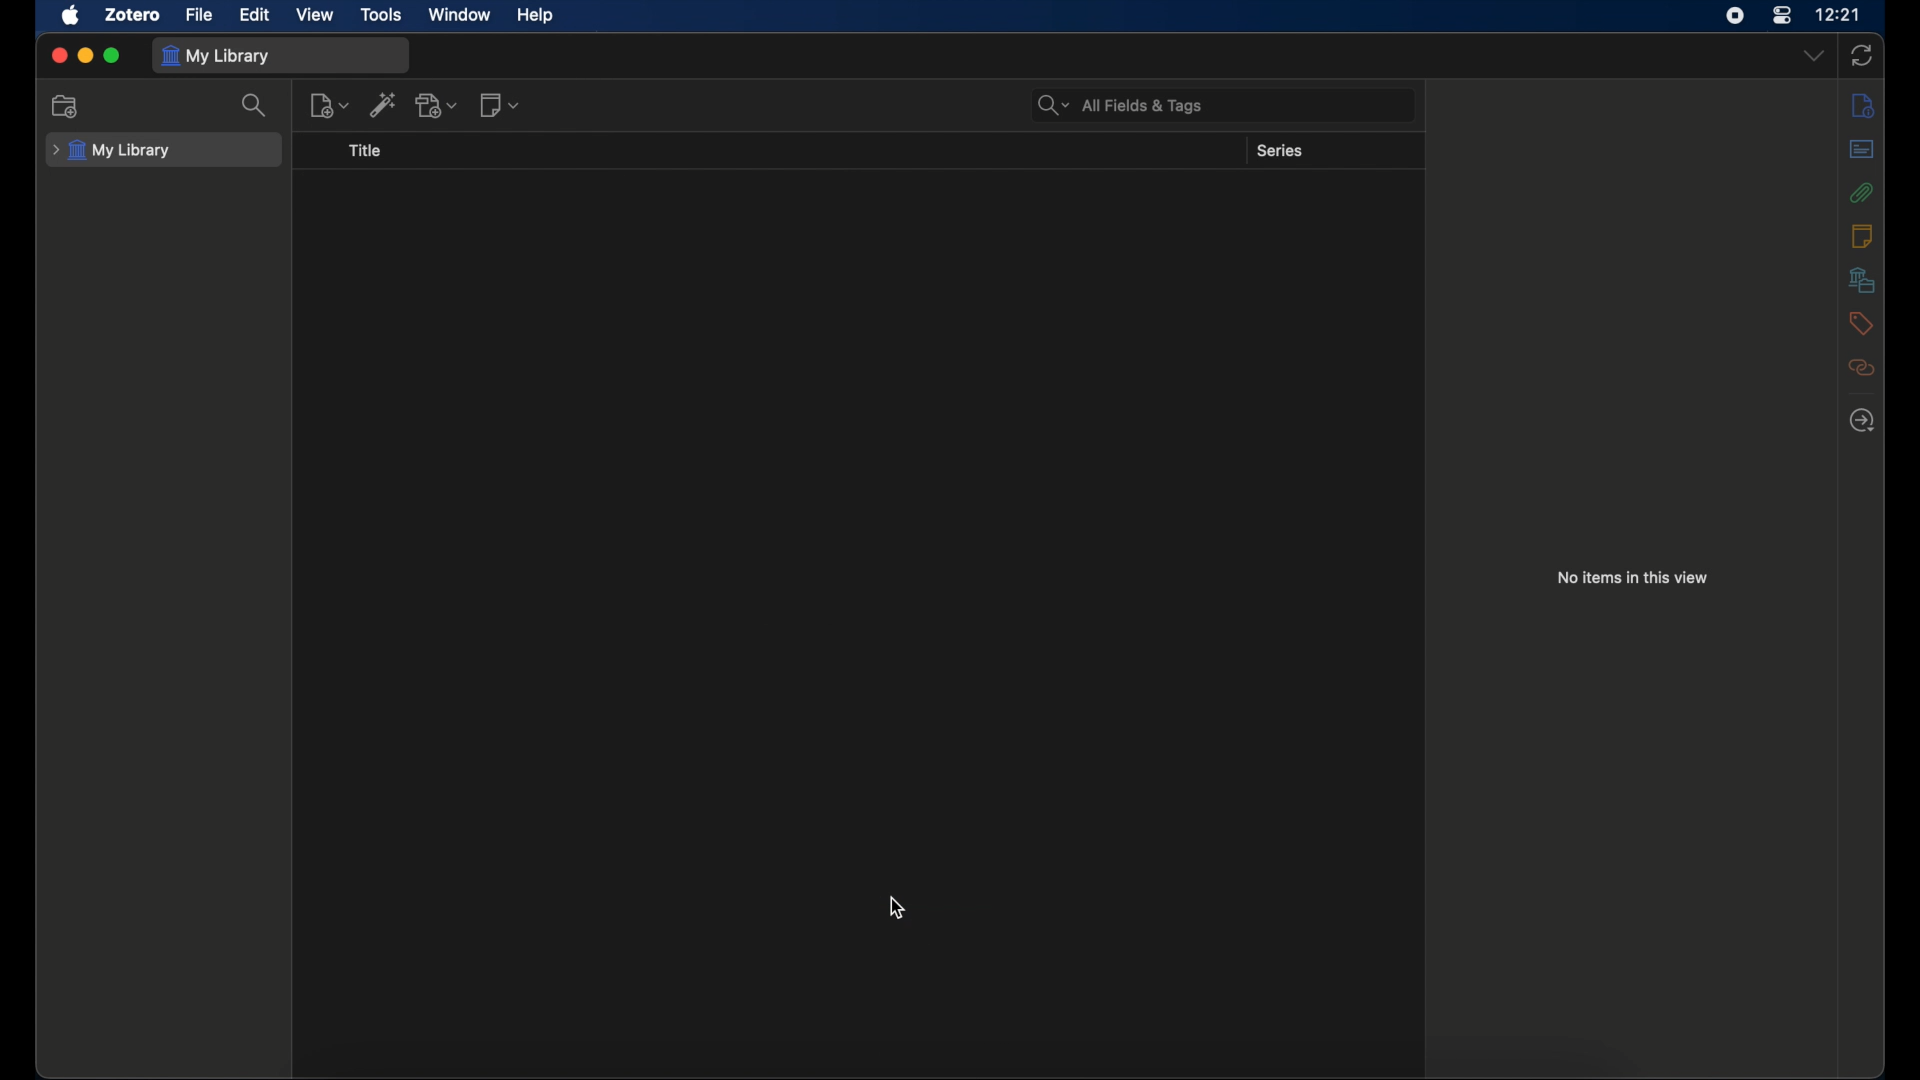 This screenshot has width=1920, height=1080. I want to click on help, so click(536, 16).